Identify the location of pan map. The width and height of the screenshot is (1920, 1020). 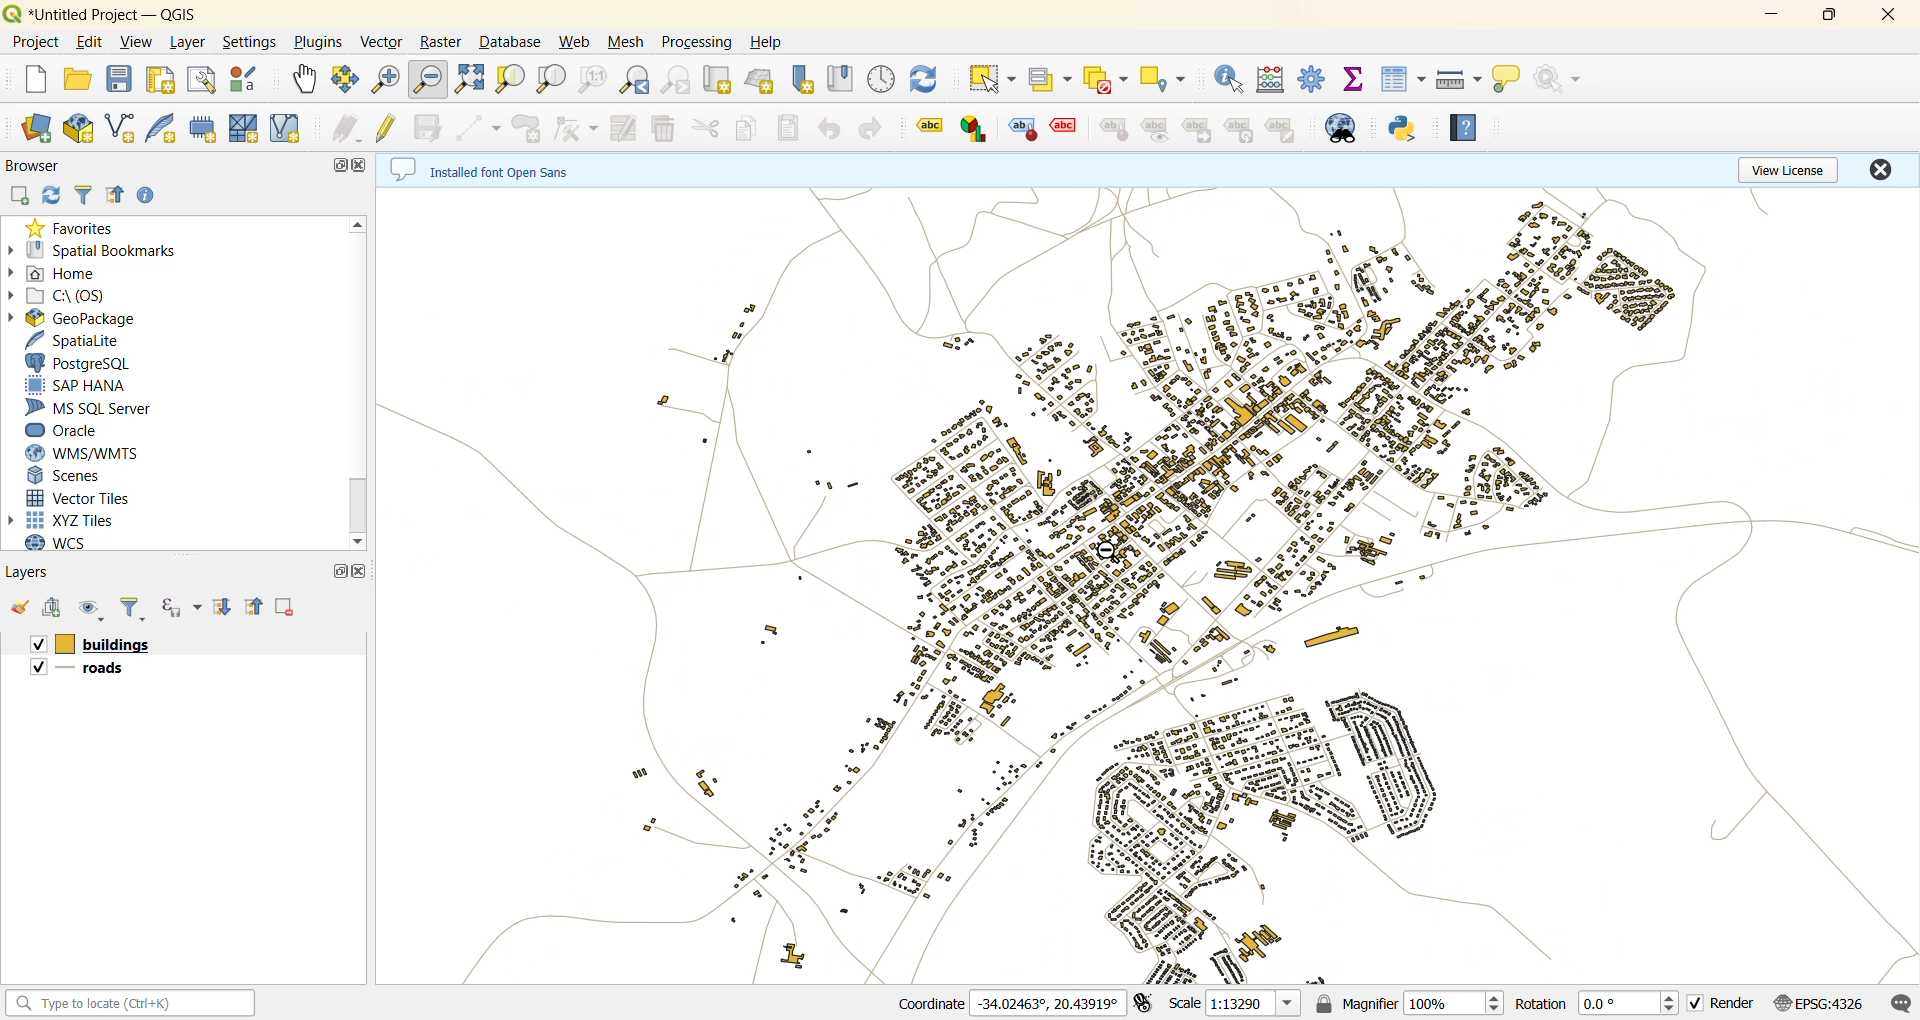
(303, 80).